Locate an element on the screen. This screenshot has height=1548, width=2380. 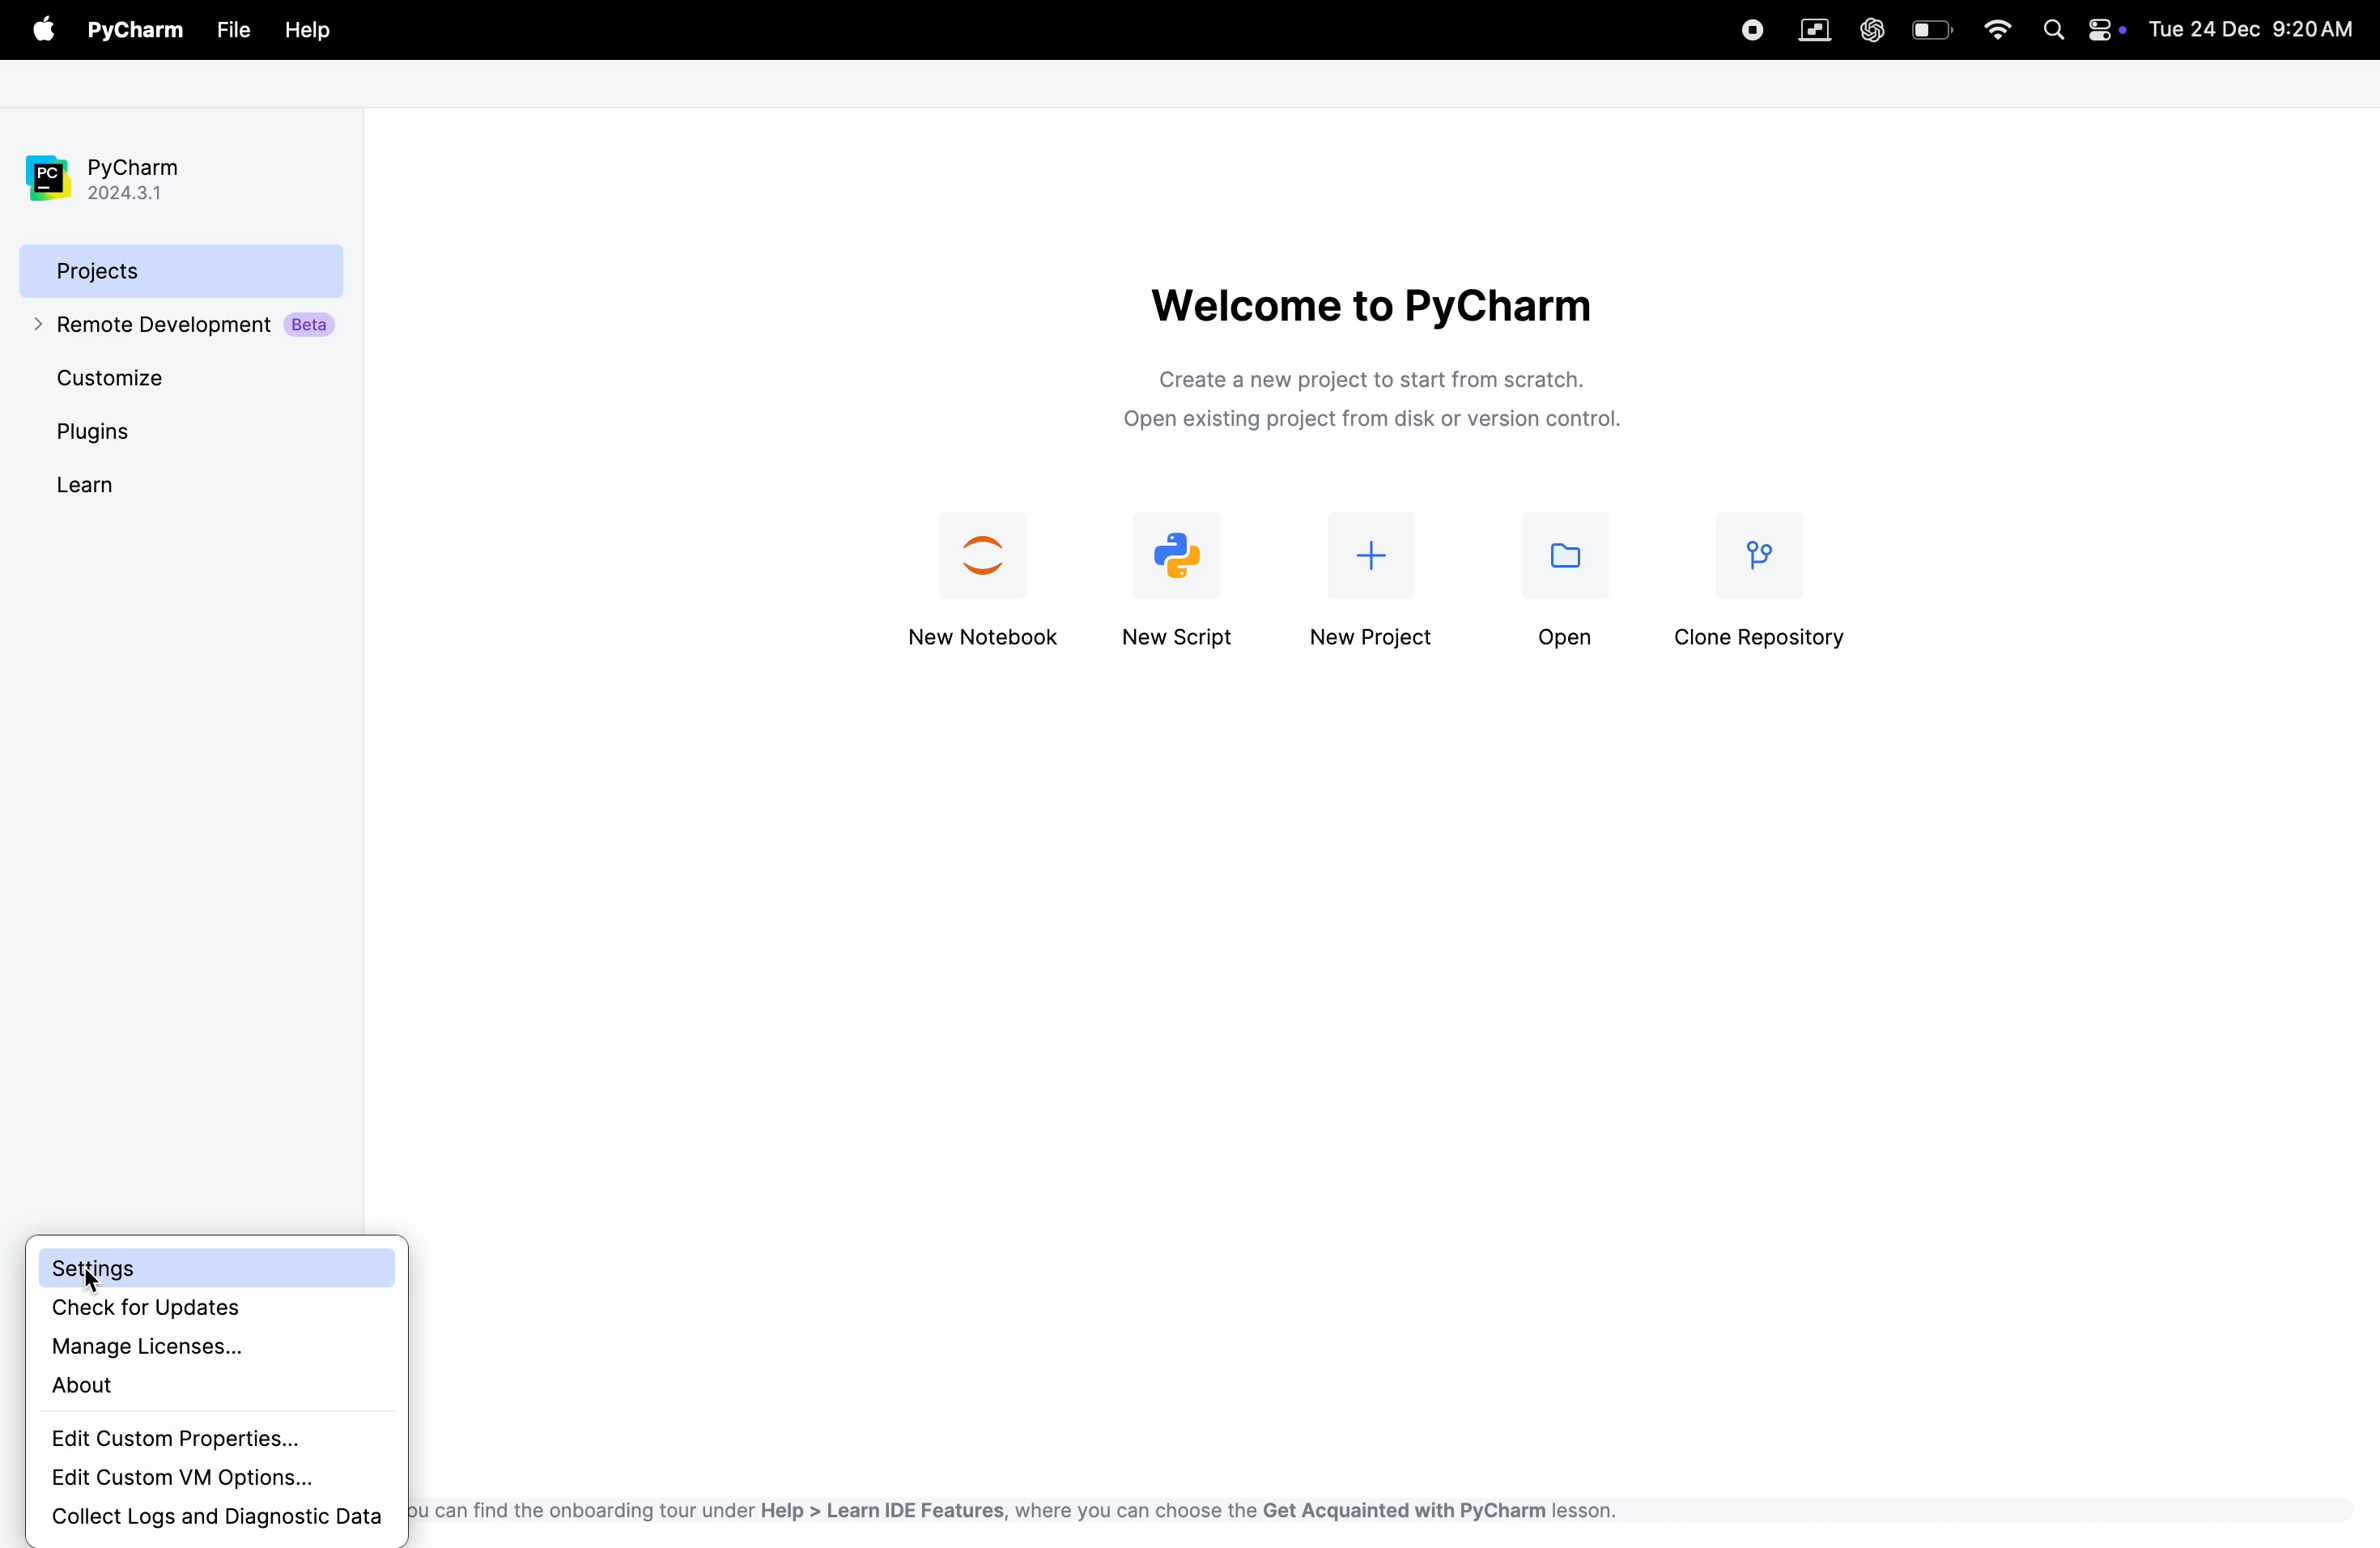
open is located at coordinates (1564, 590).